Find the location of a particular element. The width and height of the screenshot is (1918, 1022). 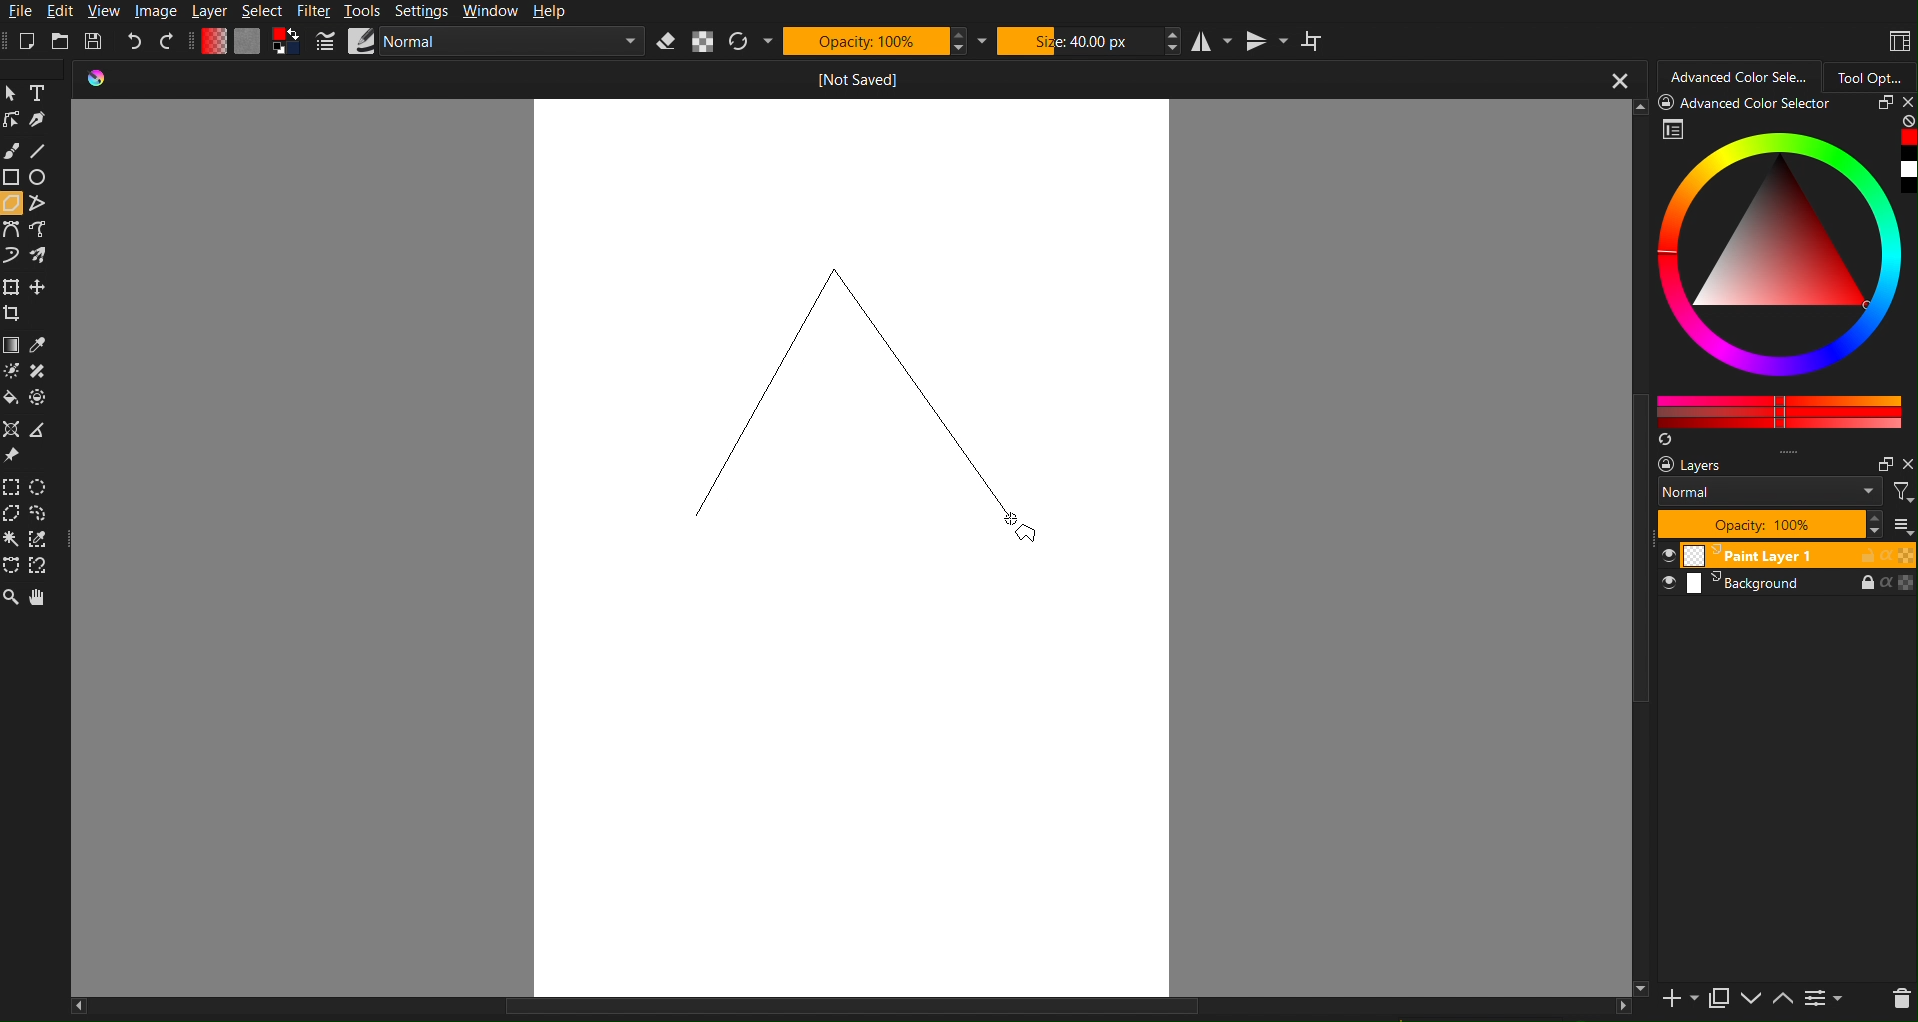

draw a gradient is located at coordinates (12, 345).